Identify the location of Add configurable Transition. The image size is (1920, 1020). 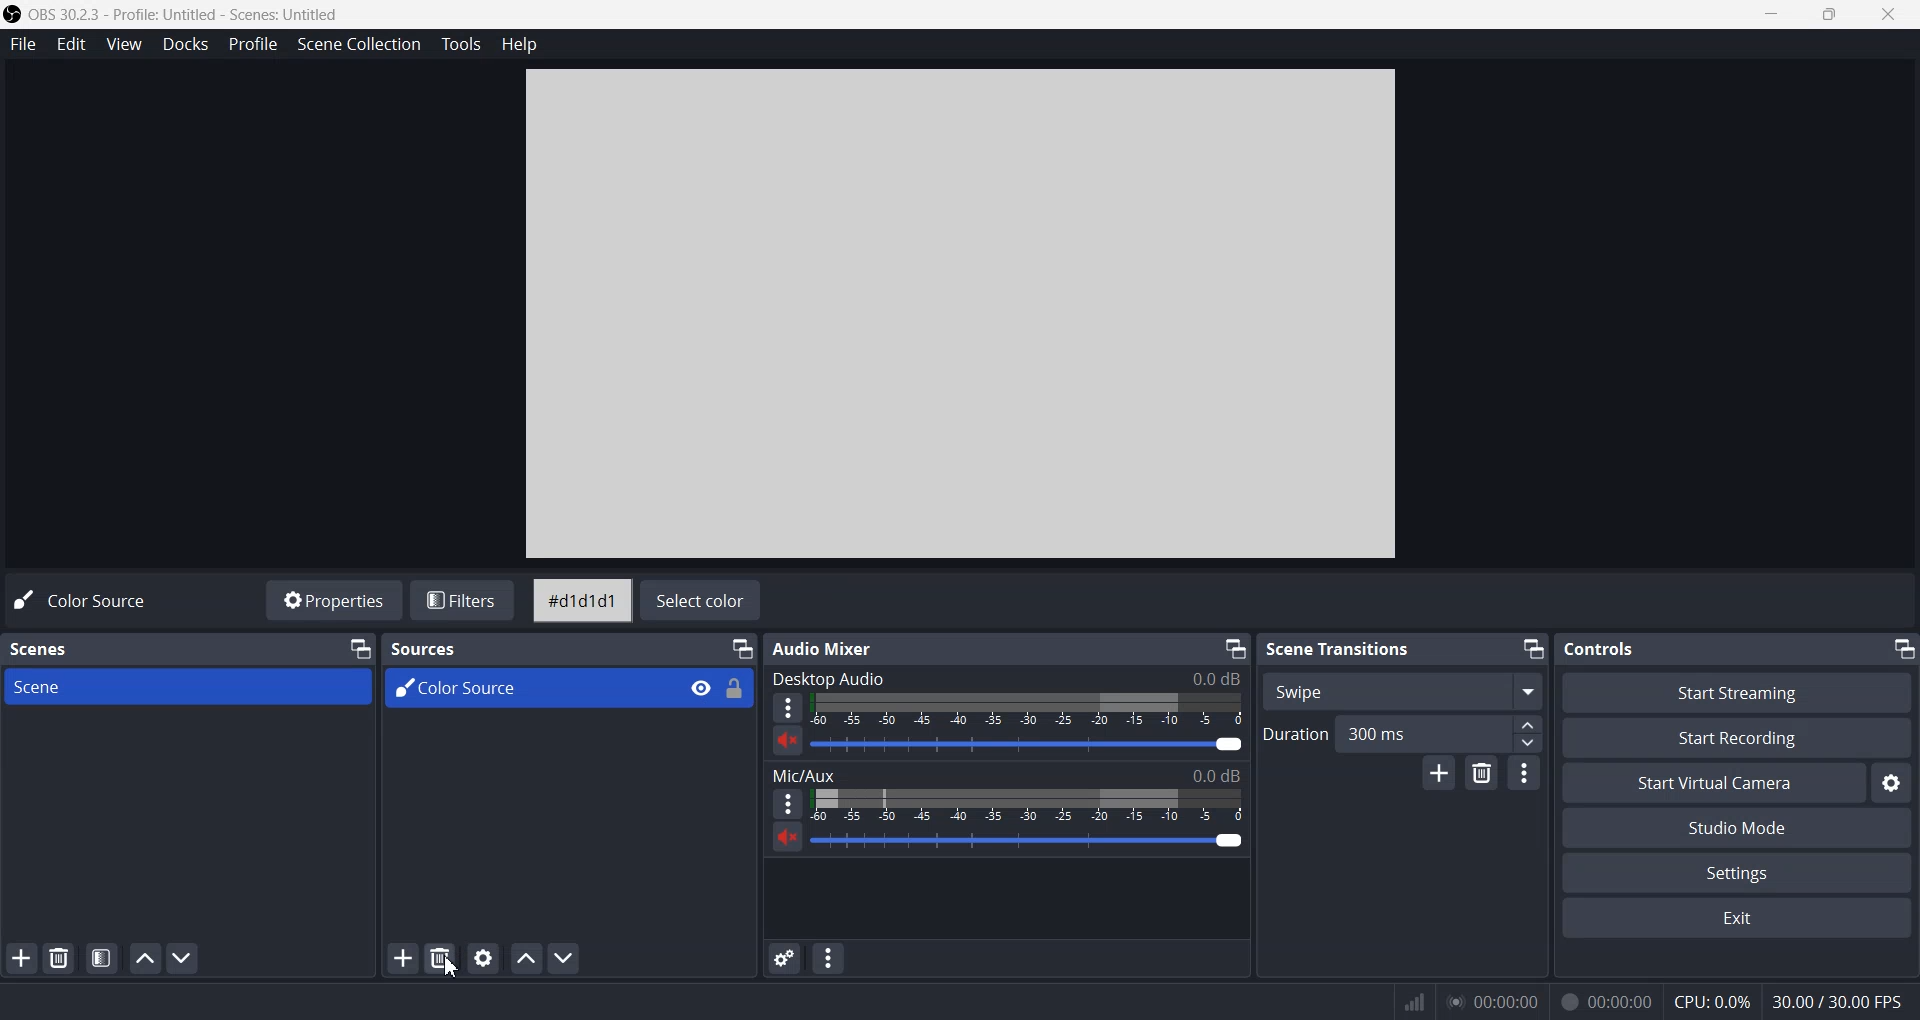
(1437, 773).